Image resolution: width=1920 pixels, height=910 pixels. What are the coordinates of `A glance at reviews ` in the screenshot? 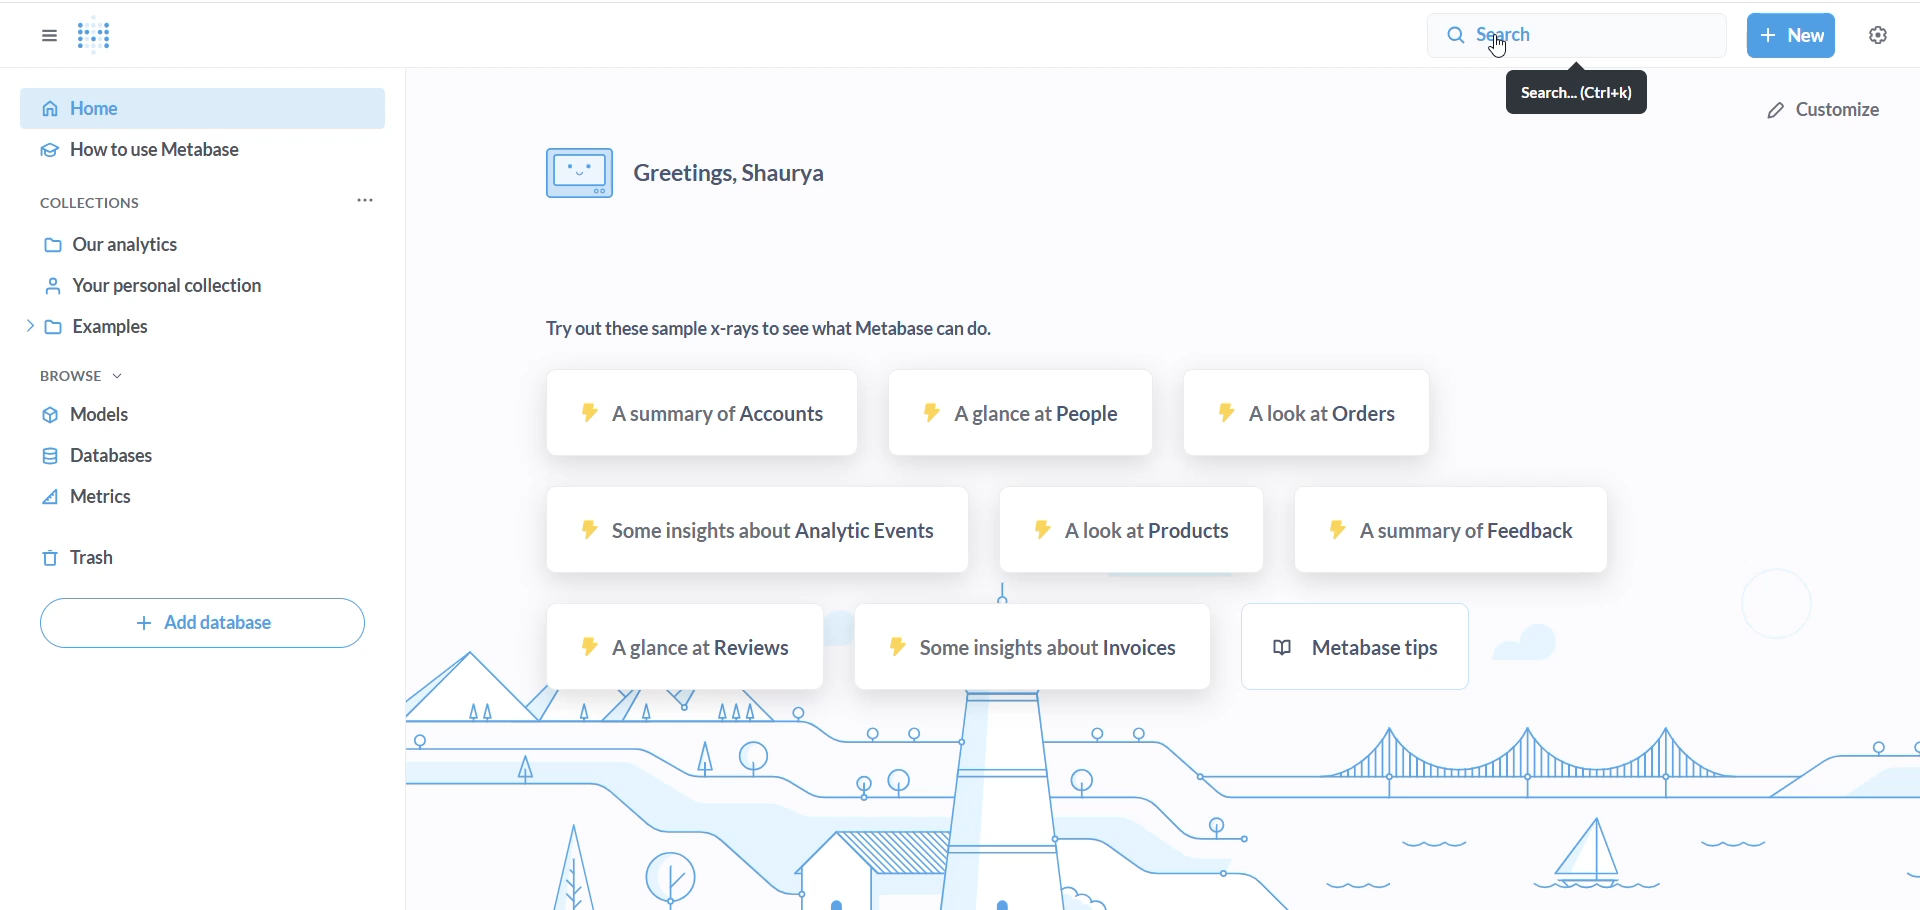 It's located at (685, 647).